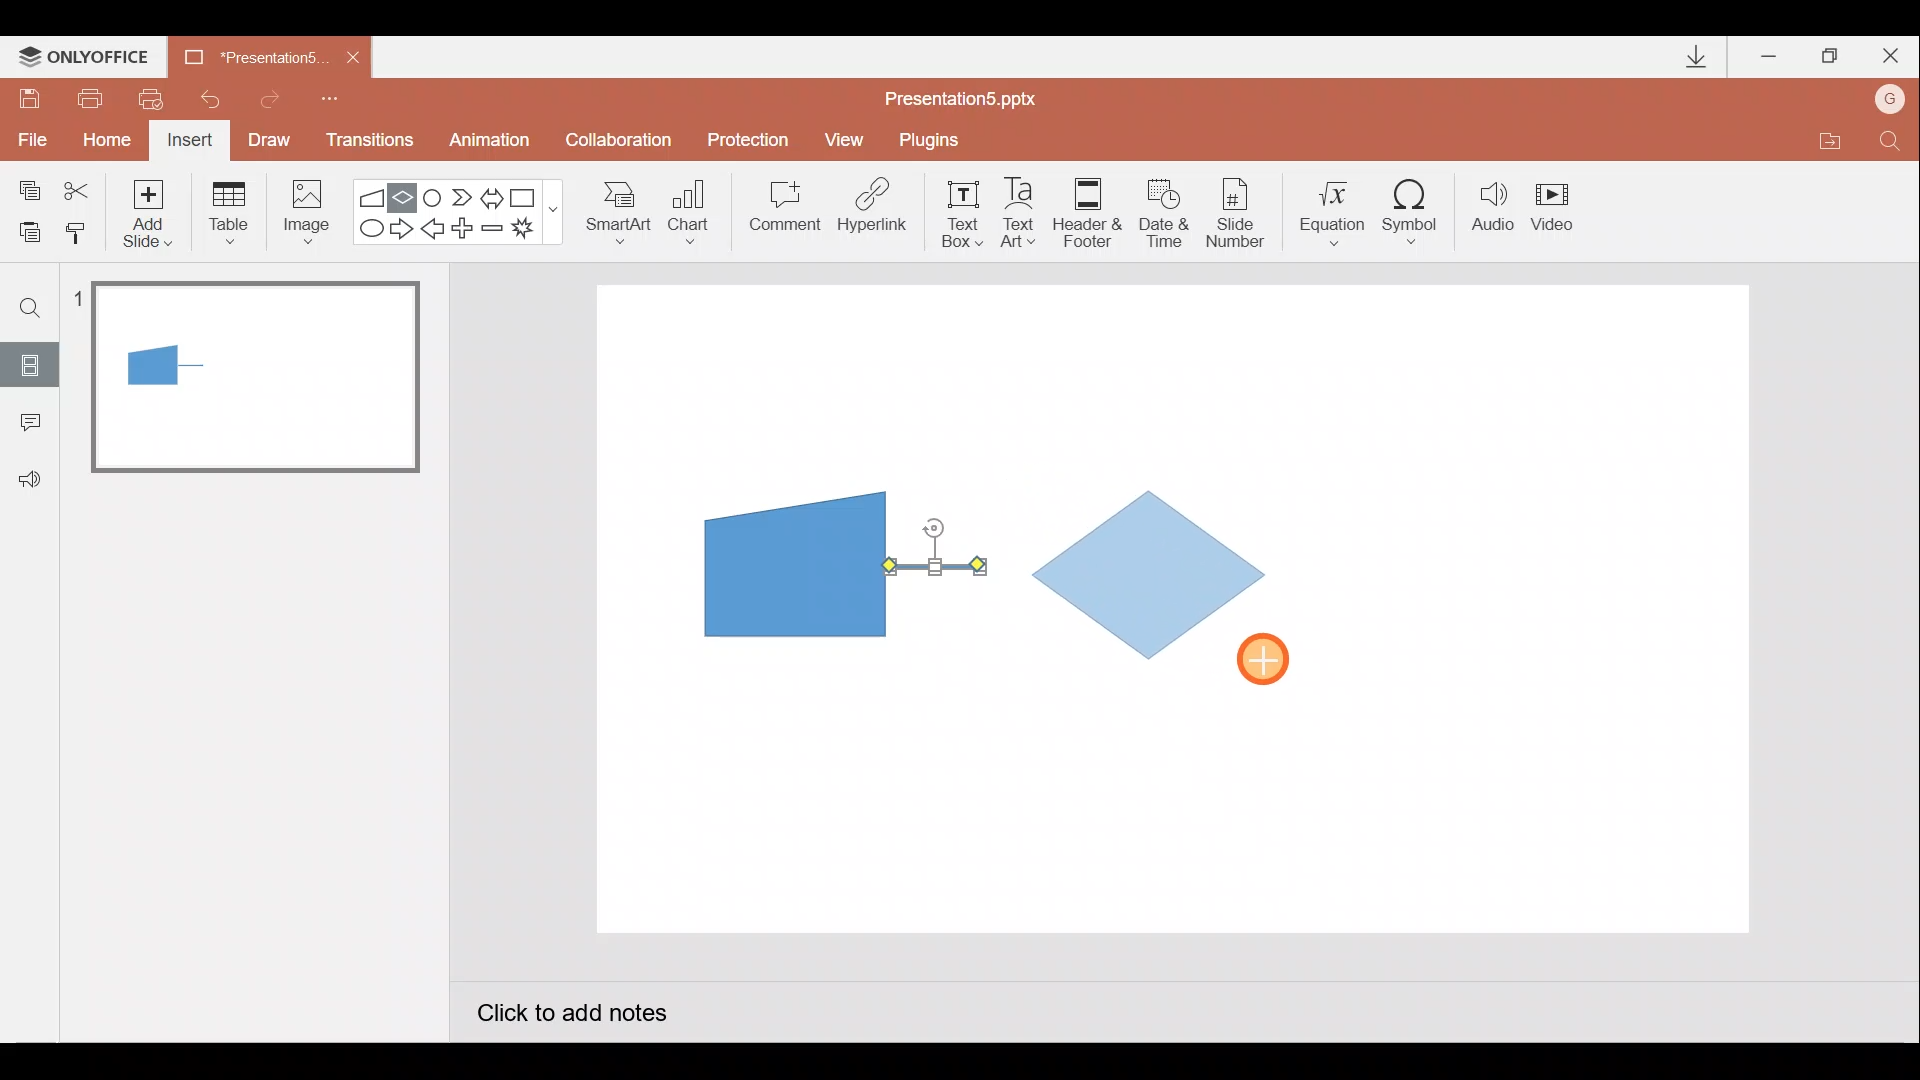 This screenshot has height=1080, width=1920. I want to click on Account name, so click(1891, 101).